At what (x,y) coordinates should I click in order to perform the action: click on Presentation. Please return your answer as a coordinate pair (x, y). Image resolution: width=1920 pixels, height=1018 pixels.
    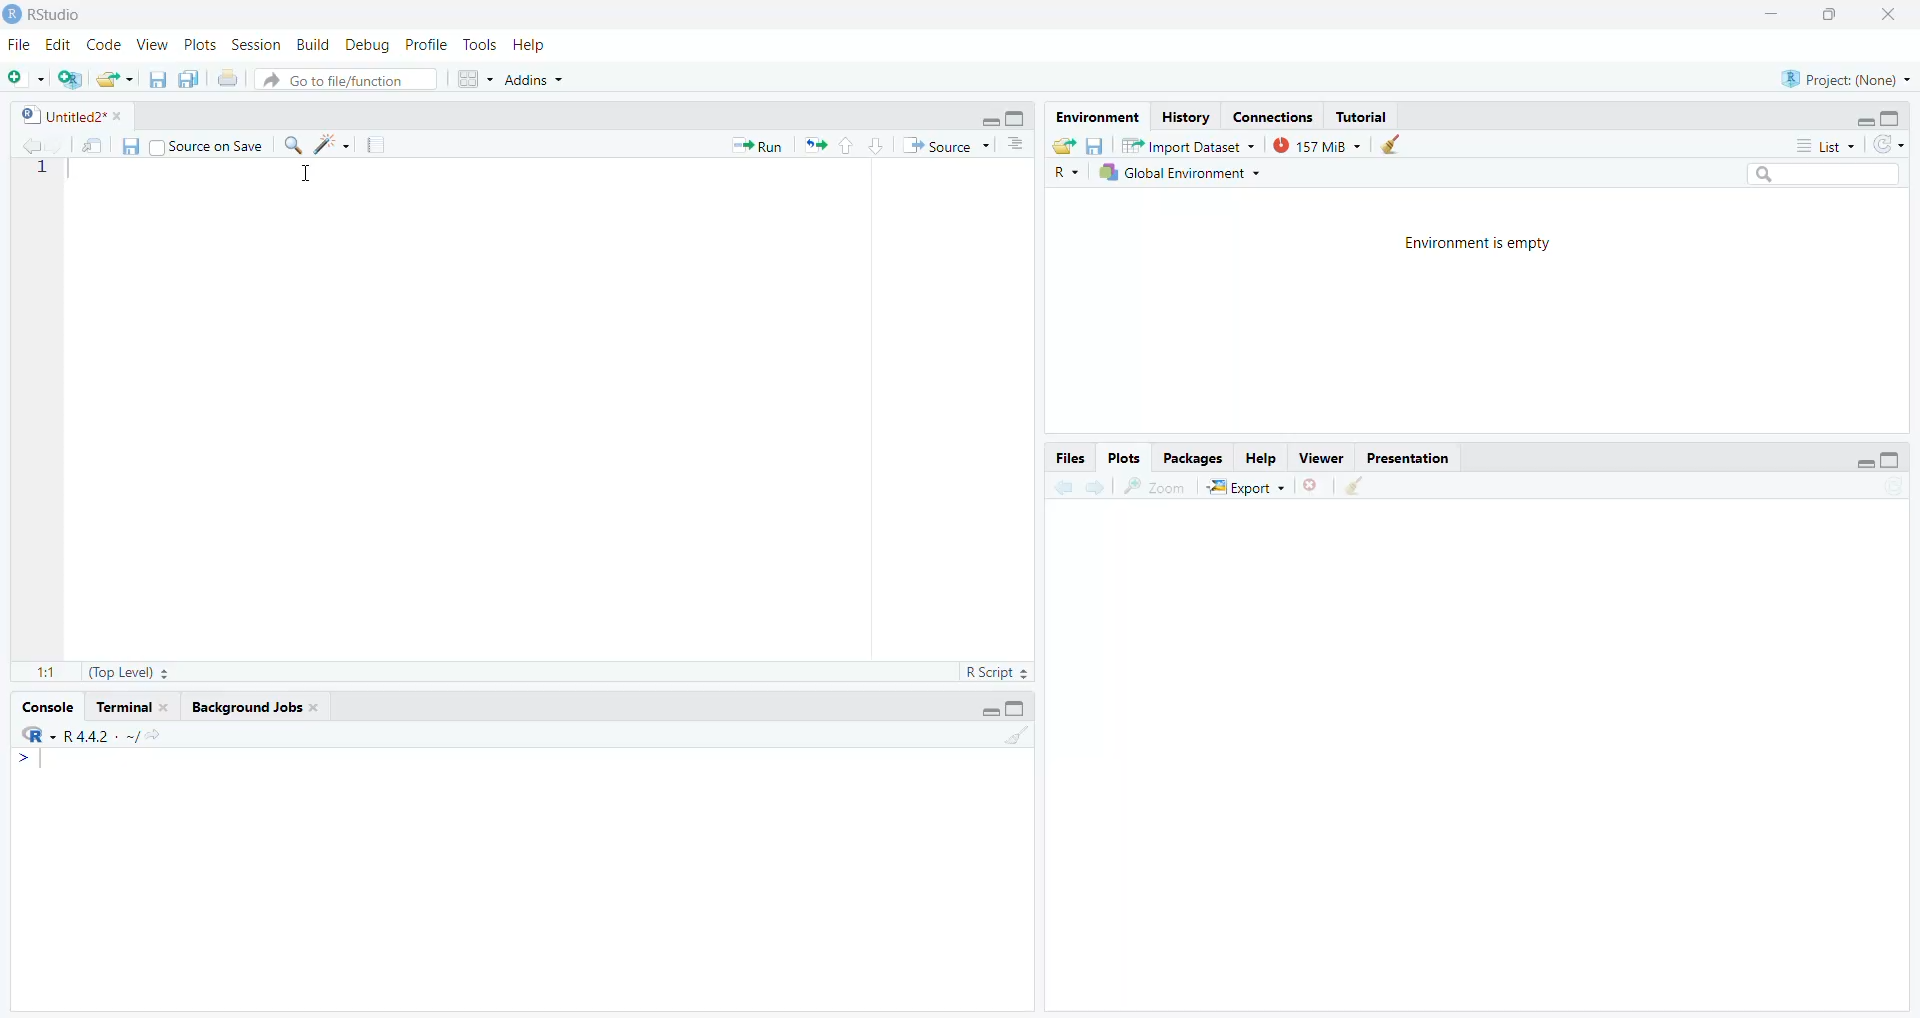
    Looking at the image, I should click on (1410, 457).